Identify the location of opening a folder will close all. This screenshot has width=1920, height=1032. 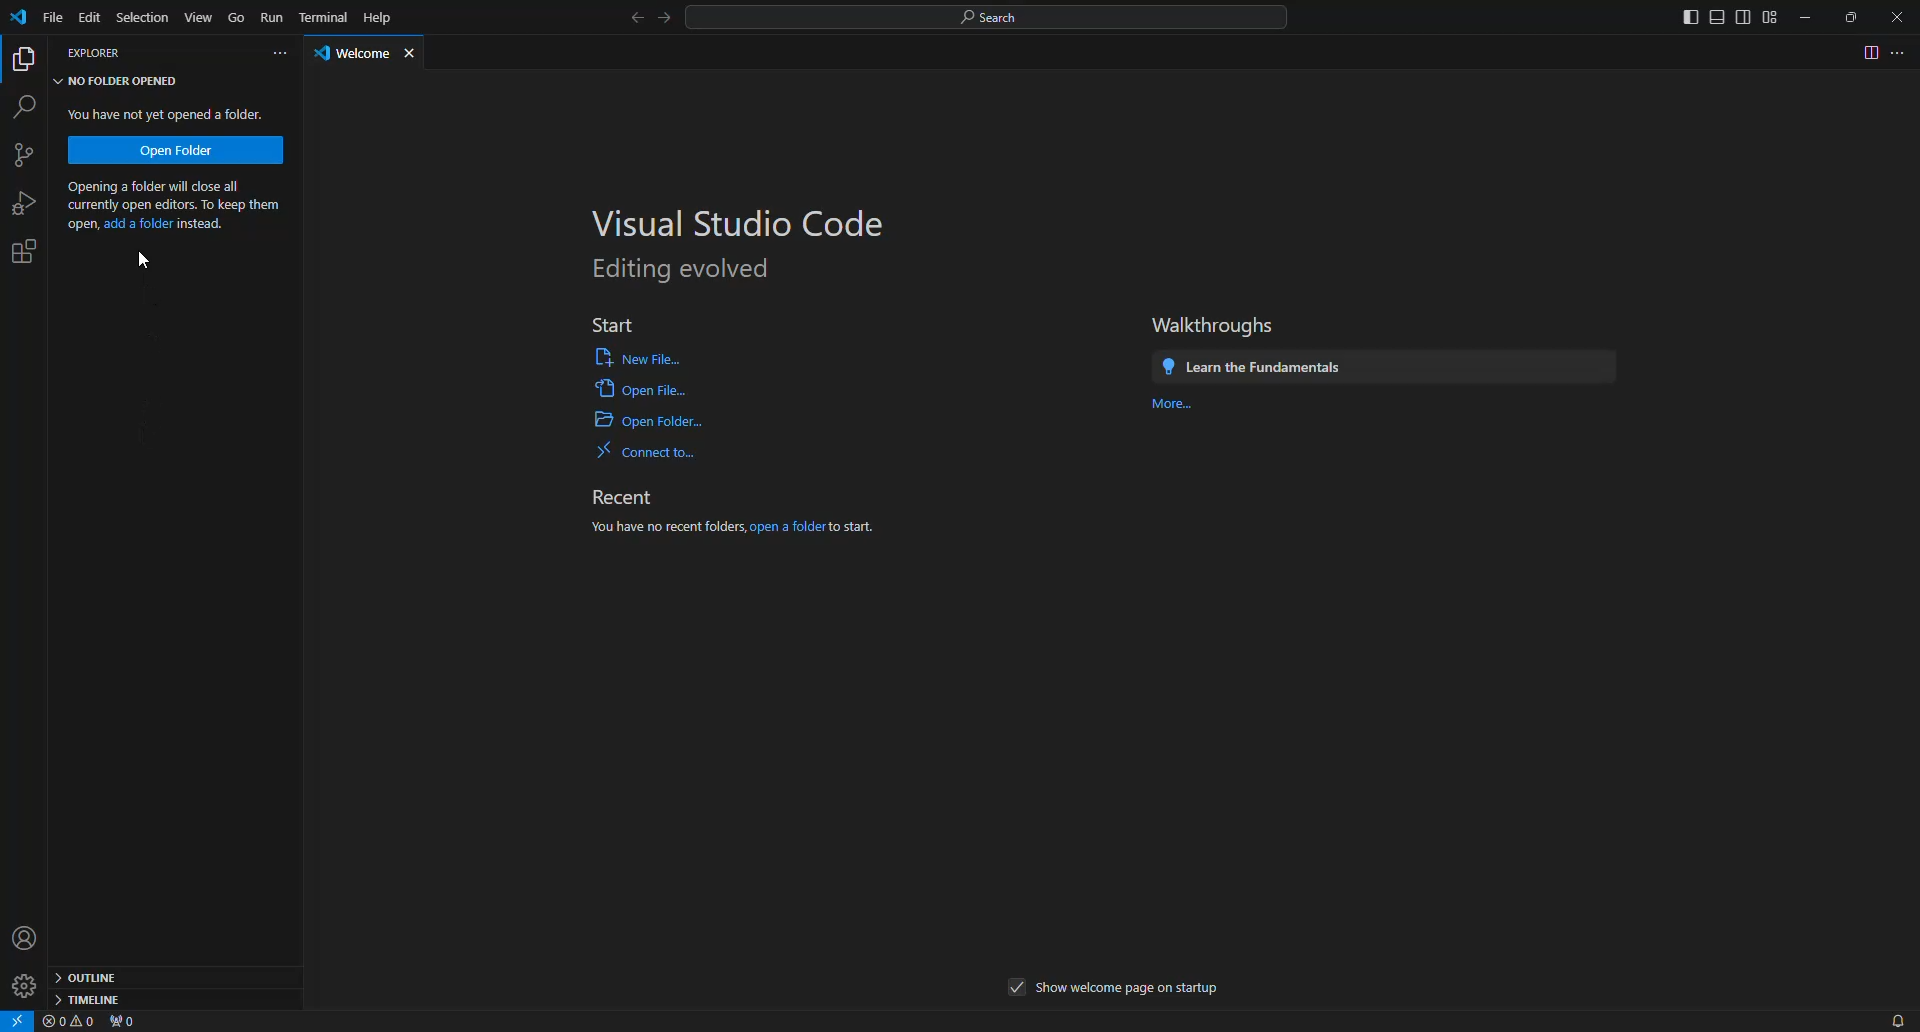
(172, 187).